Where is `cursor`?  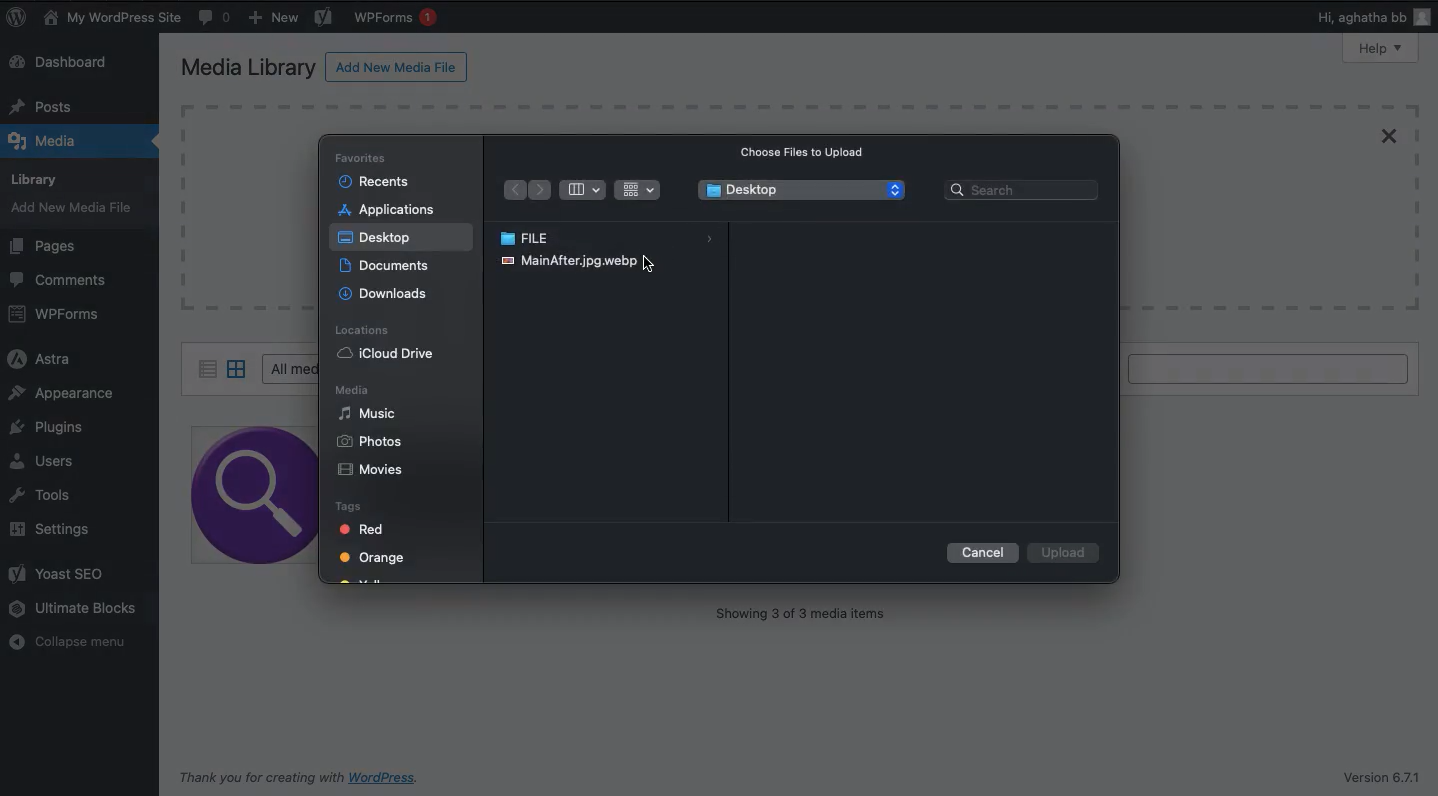 cursor is located at coordinates (654, 274).